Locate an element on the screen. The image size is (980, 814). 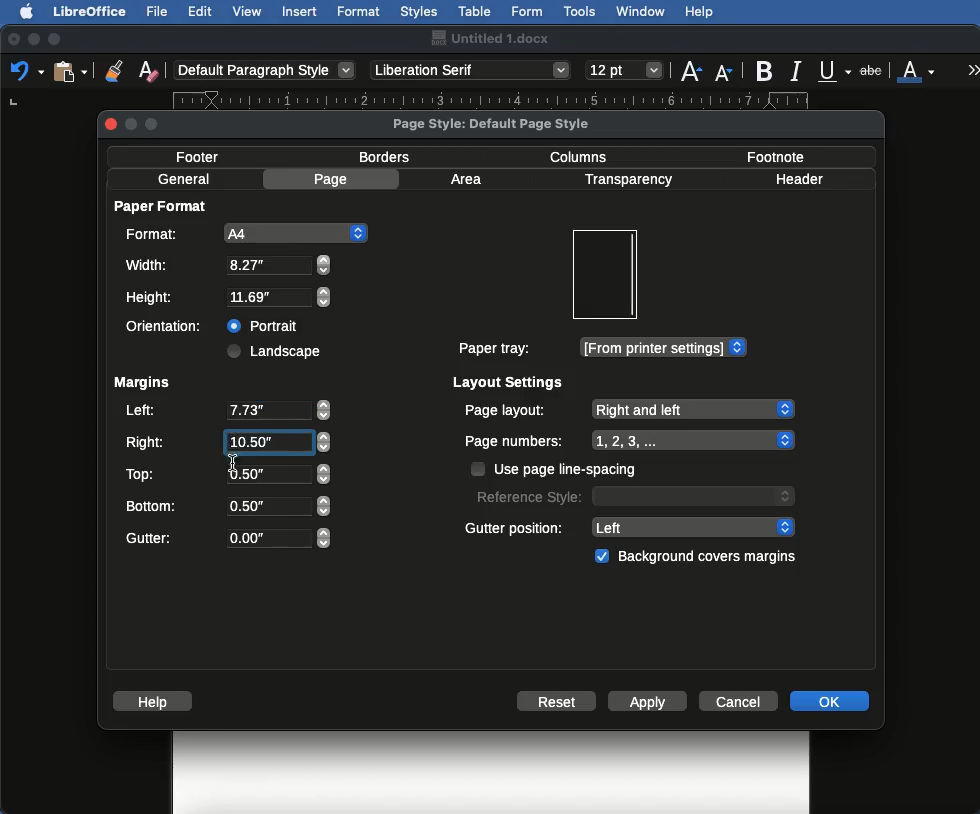
Transparency is located at coordinates (627, 180).